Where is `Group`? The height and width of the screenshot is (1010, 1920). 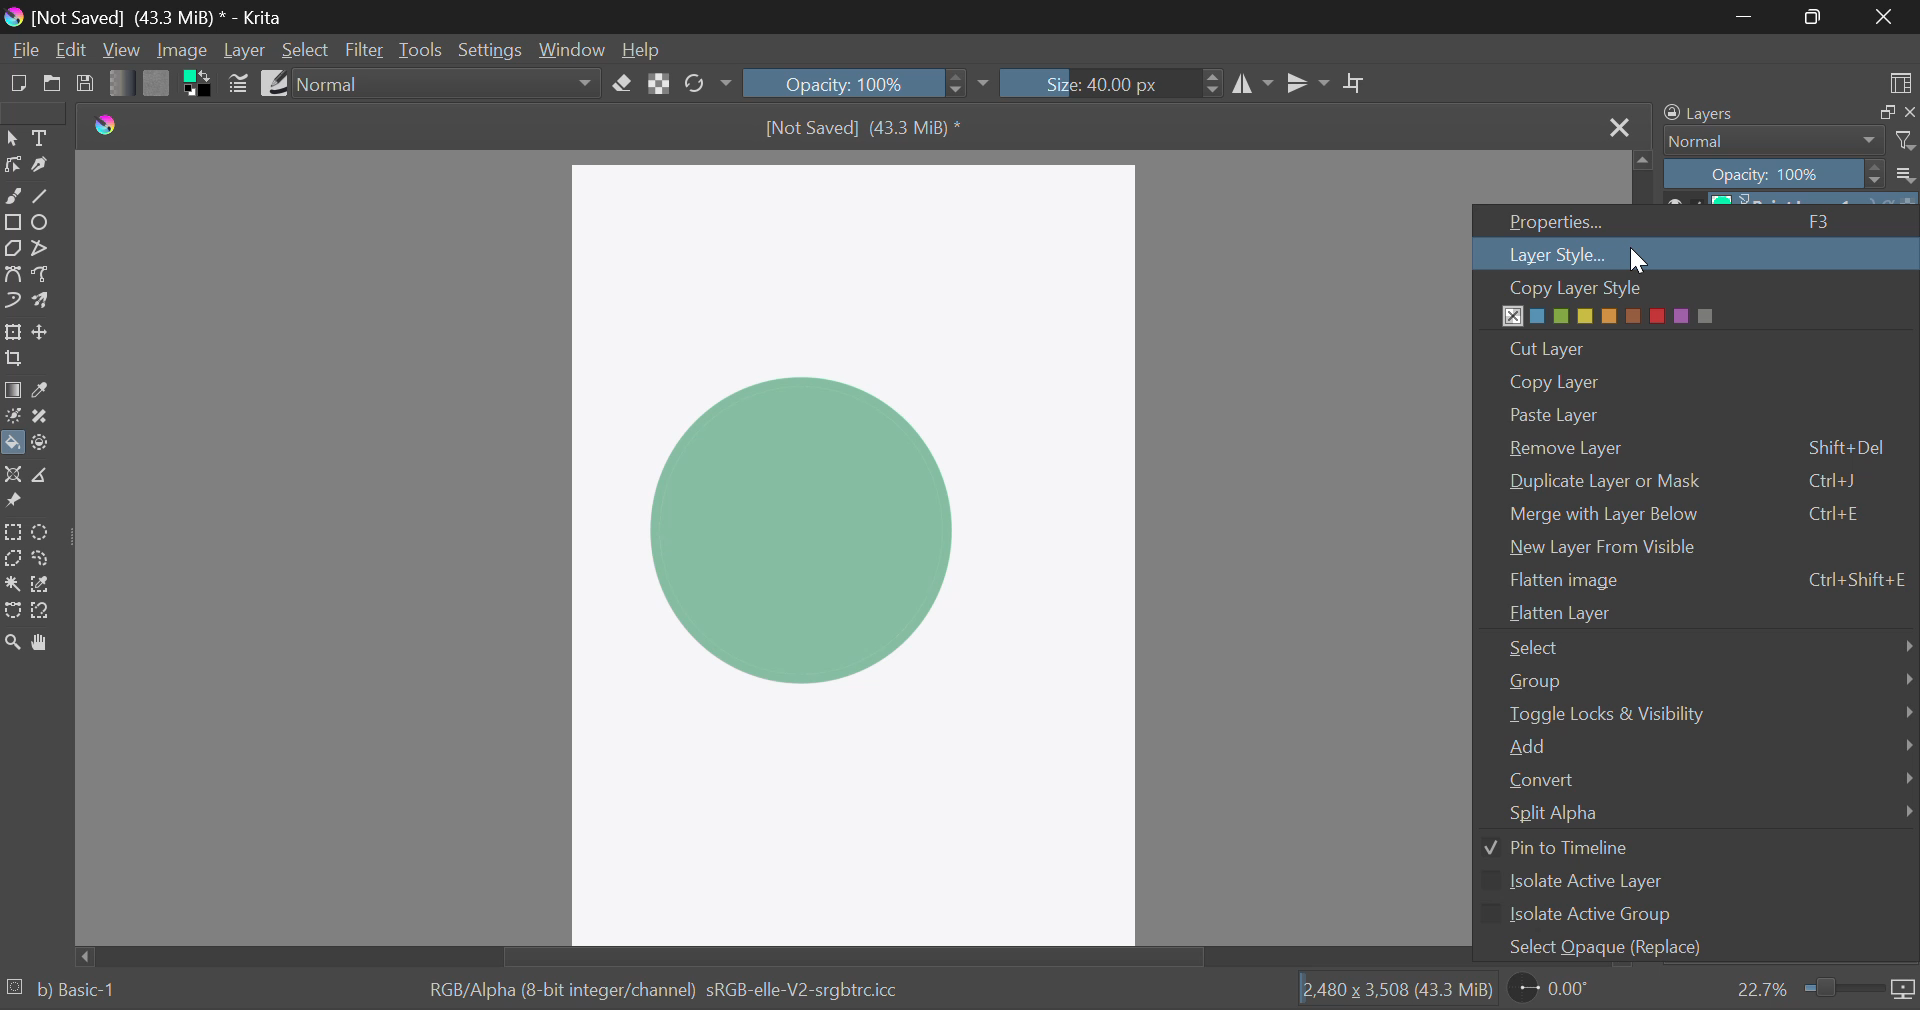
Group is located at coordinates (1706, 680).